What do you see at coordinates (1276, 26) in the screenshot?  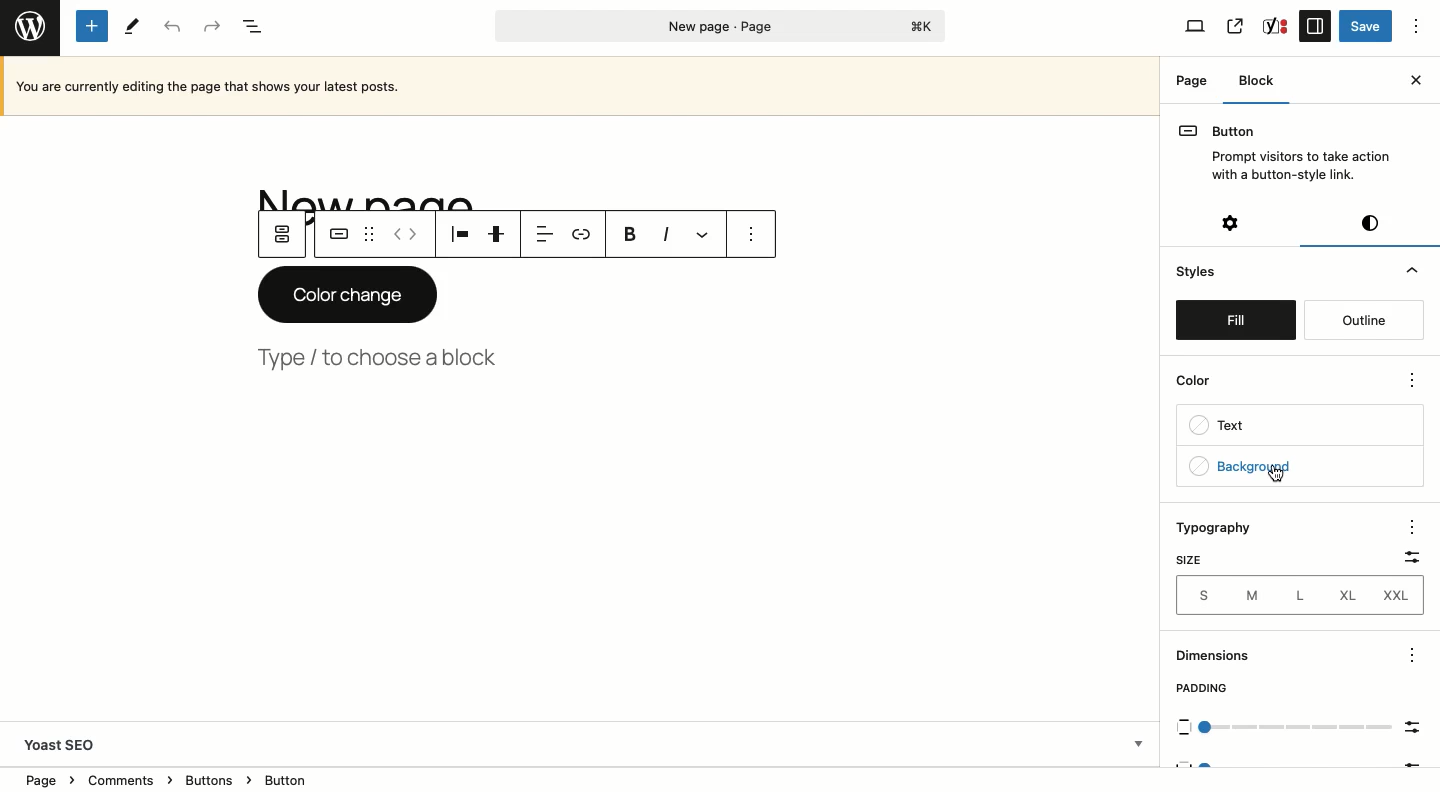 I see `SEO` at bounding box center [1276, 26].